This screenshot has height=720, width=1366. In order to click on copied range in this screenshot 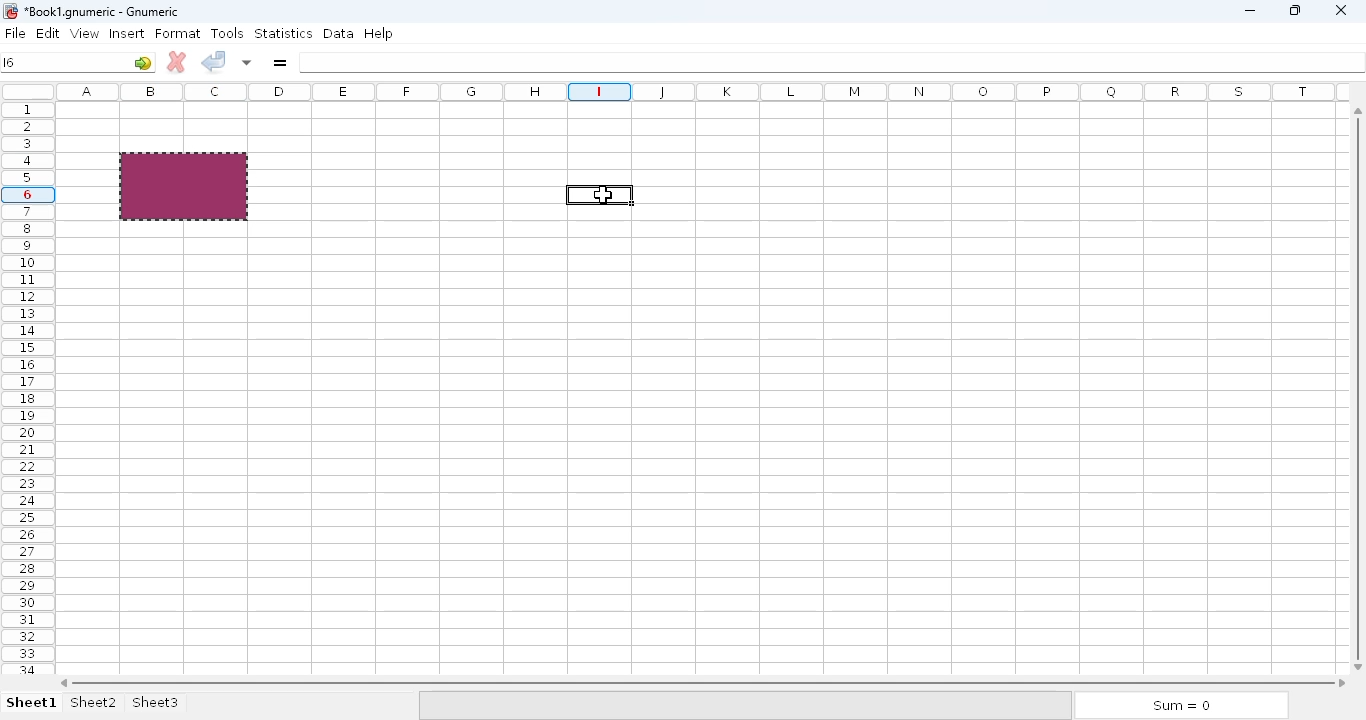, I will do `click(184, 186)`.